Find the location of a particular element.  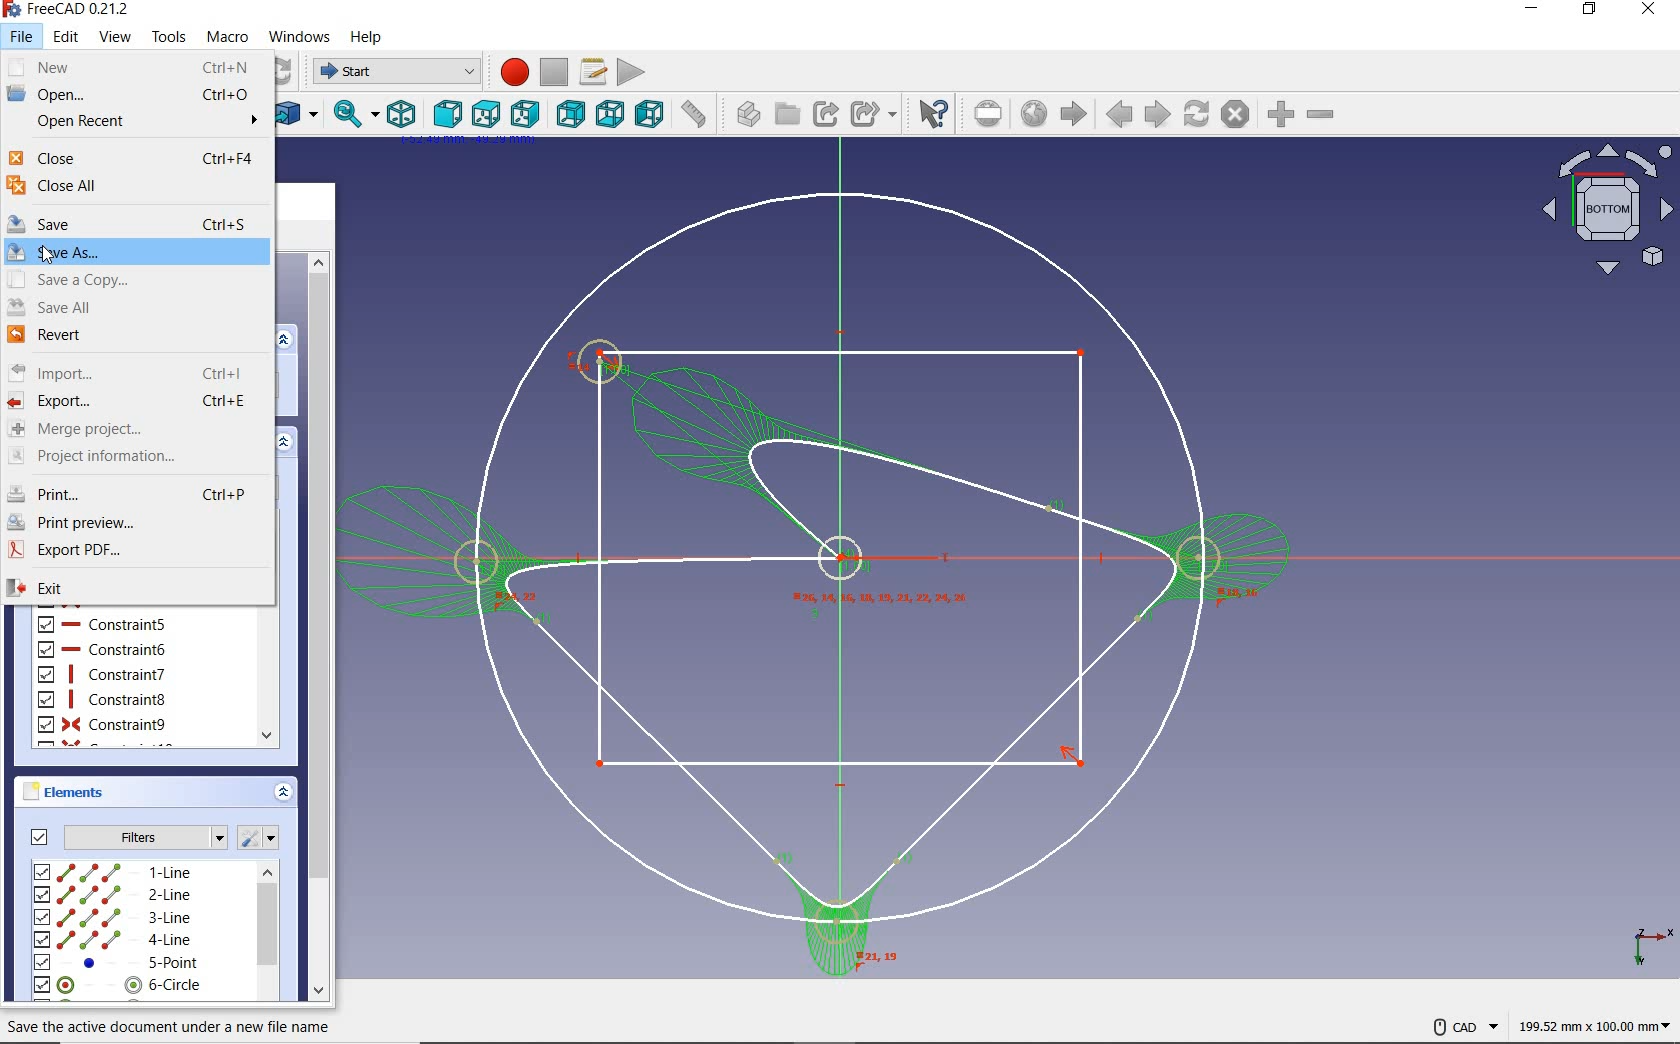

macros is located at coordinates (592, 72).